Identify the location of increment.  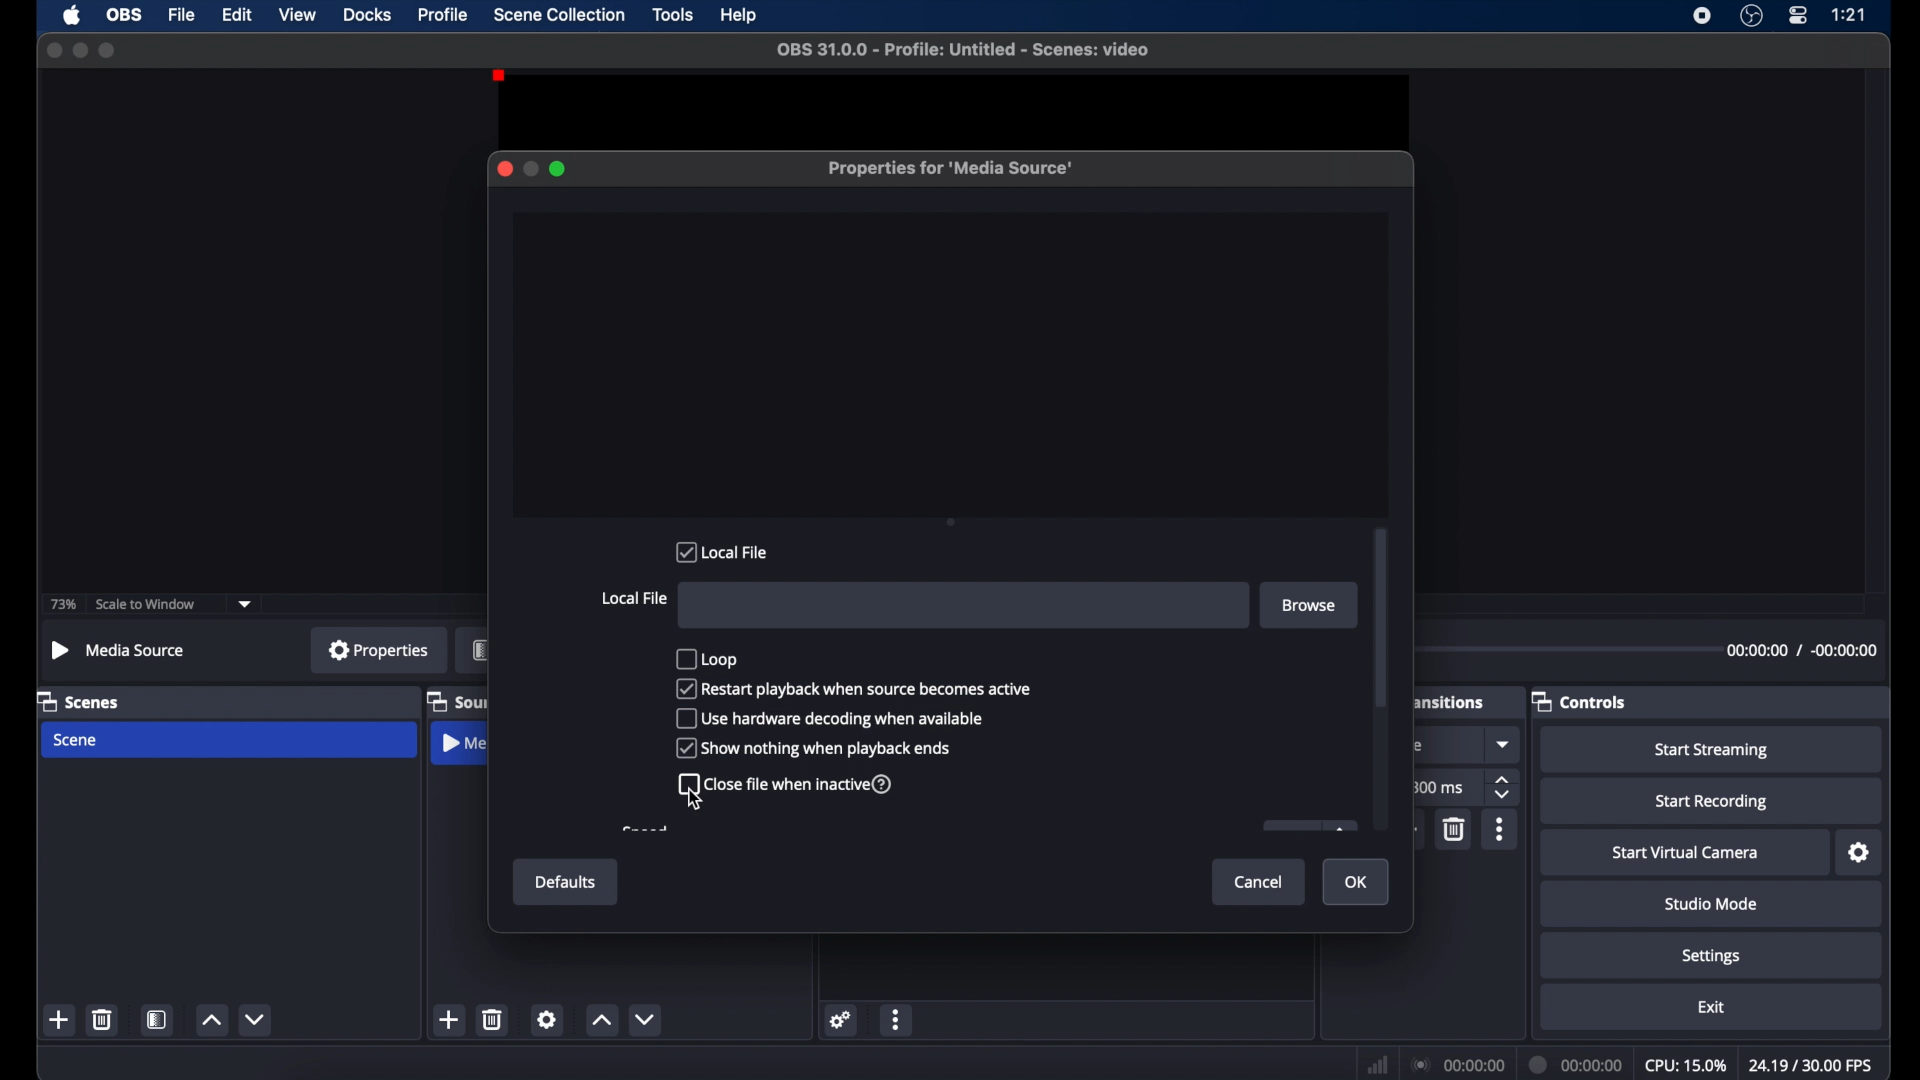
(600, 1020).